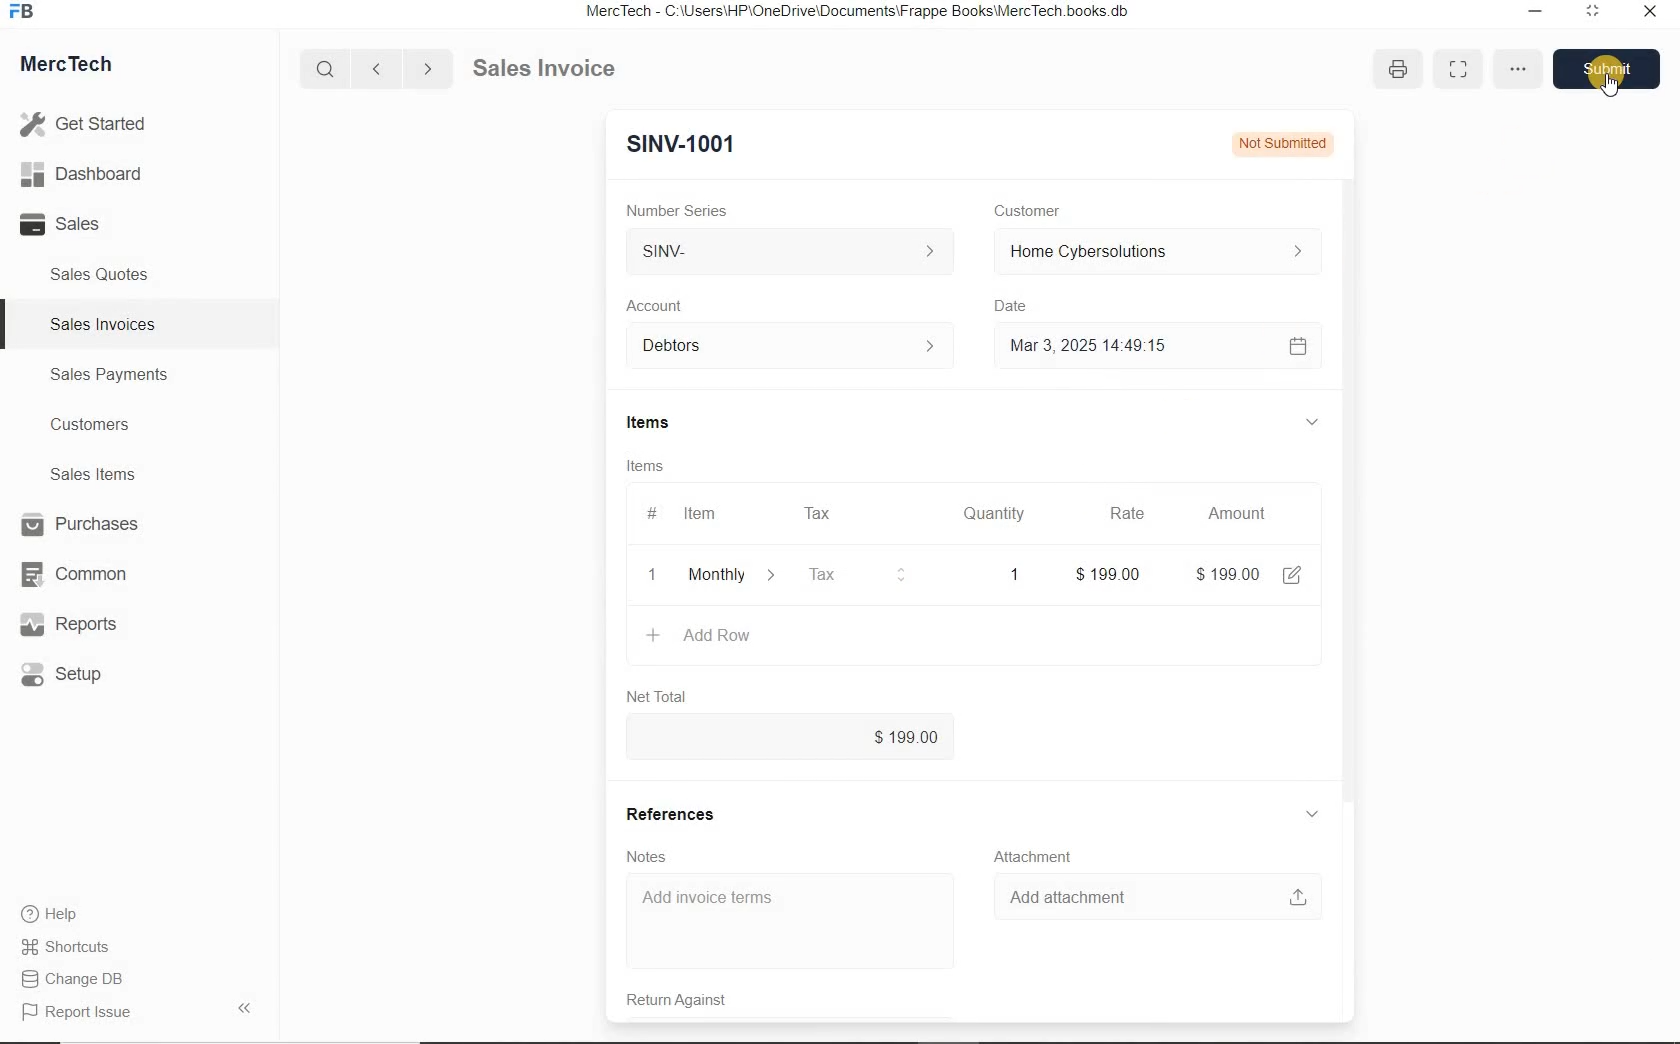 This screenshot has width=1680, height=1044. I want to click on Items, so click(659, 424).